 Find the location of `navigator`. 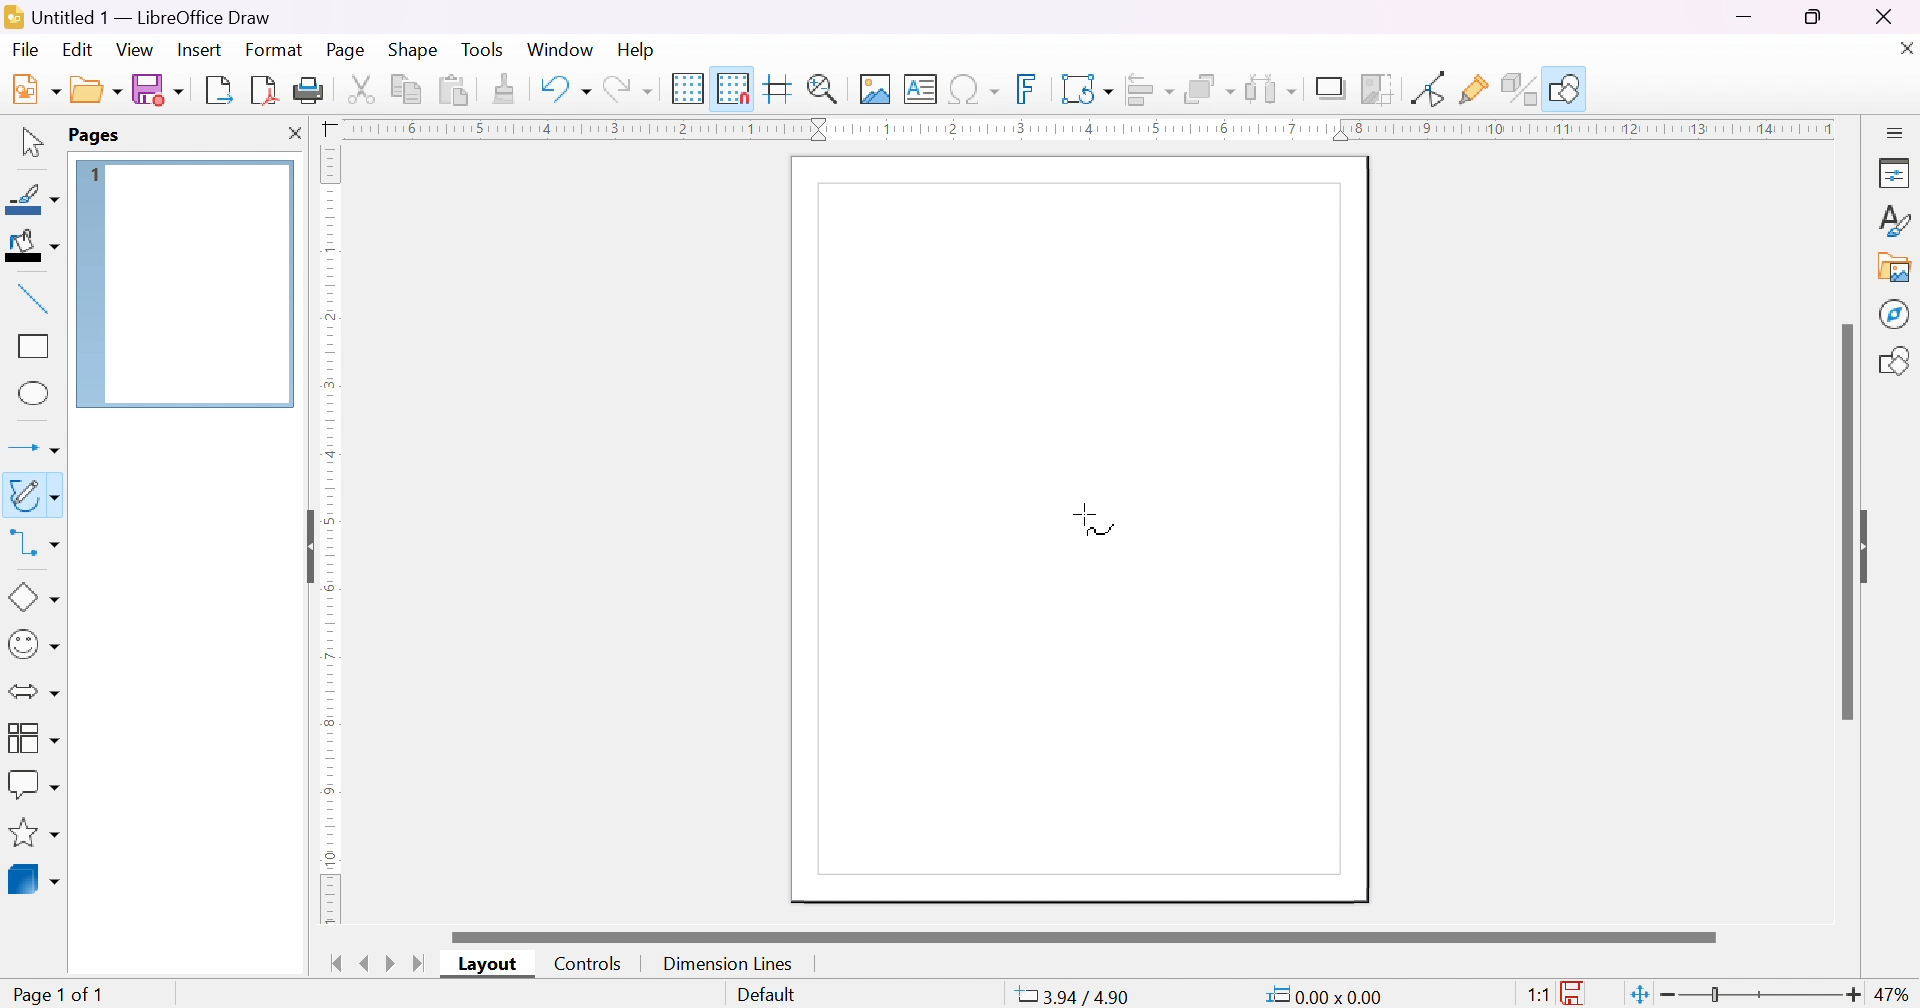

navigator is located at coordinates (1896, 314).